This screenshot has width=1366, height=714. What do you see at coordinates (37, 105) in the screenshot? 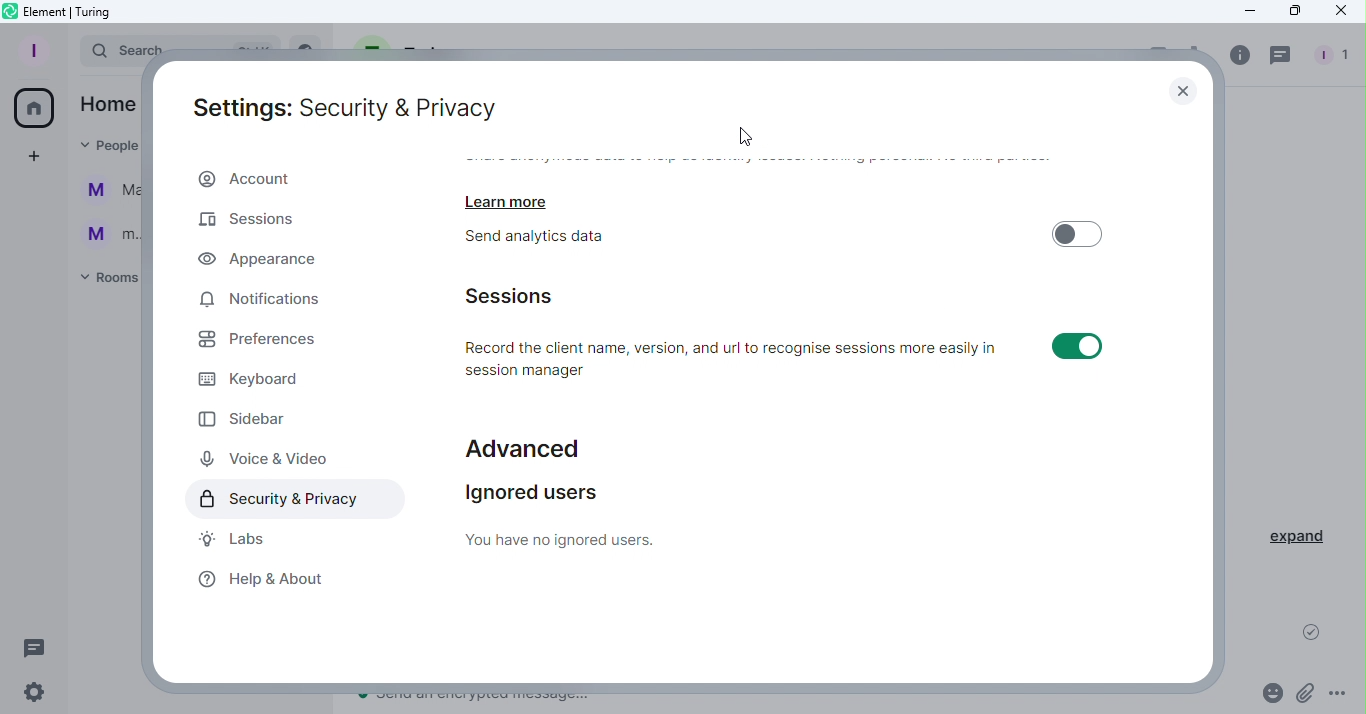
I see `Home` at bounding box center [37, 105].